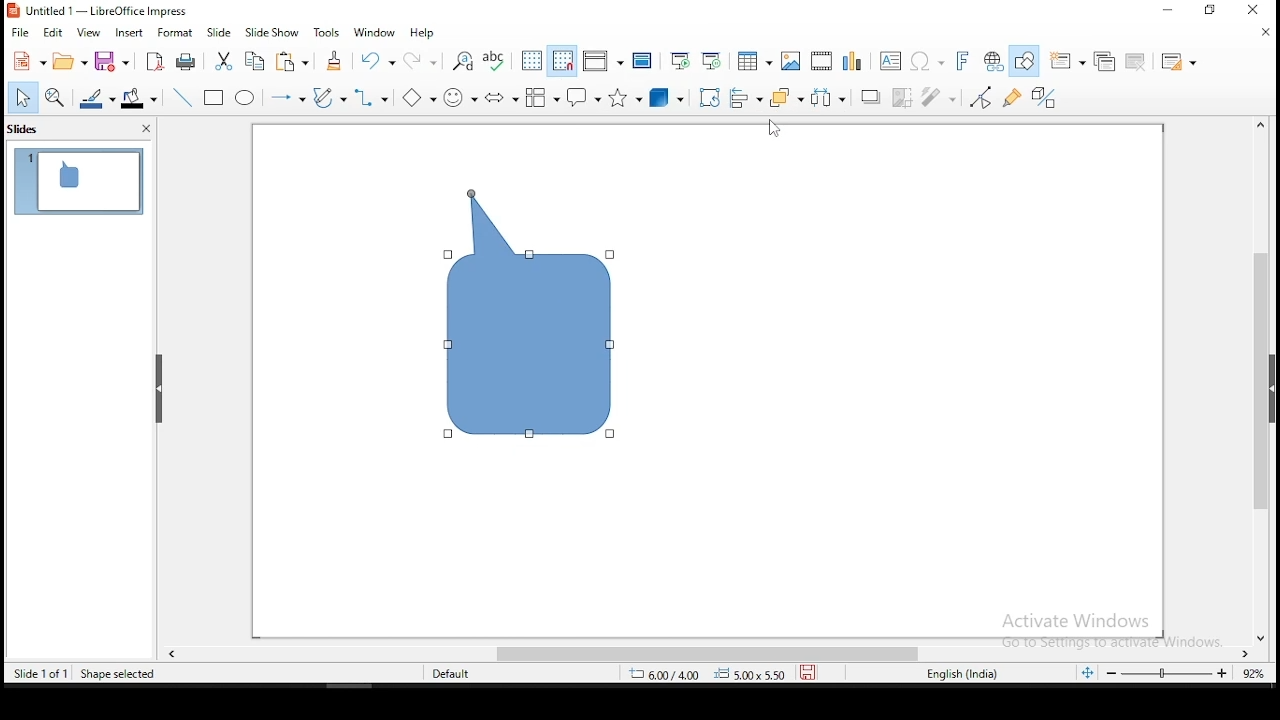 The width and height of the screenshot is (1280, 720). Describe the element at coordinates (24, 97) in the screenshot. I see `select tool` at that location.